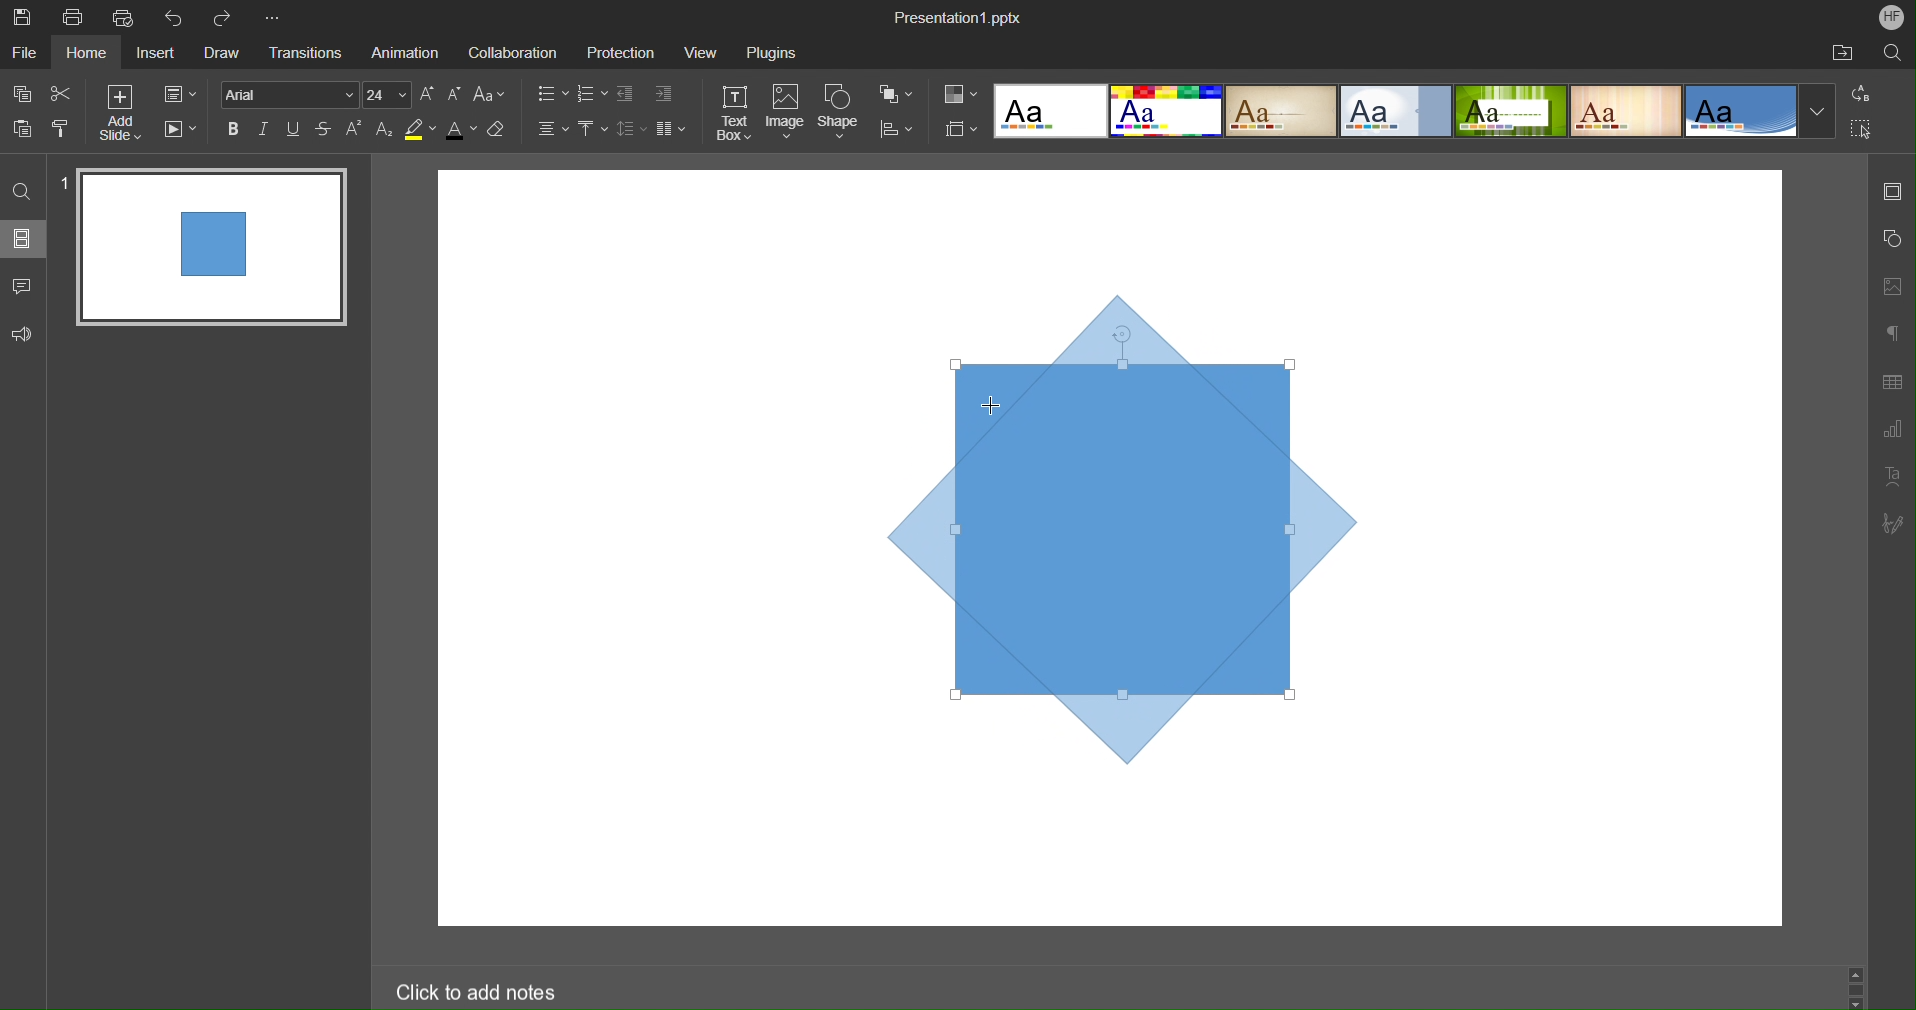 This screenshot has height=1010, width=1916. Describe the element at coordinates (1890, 240) in the screenshot. I see `Shape Settings` at that location.